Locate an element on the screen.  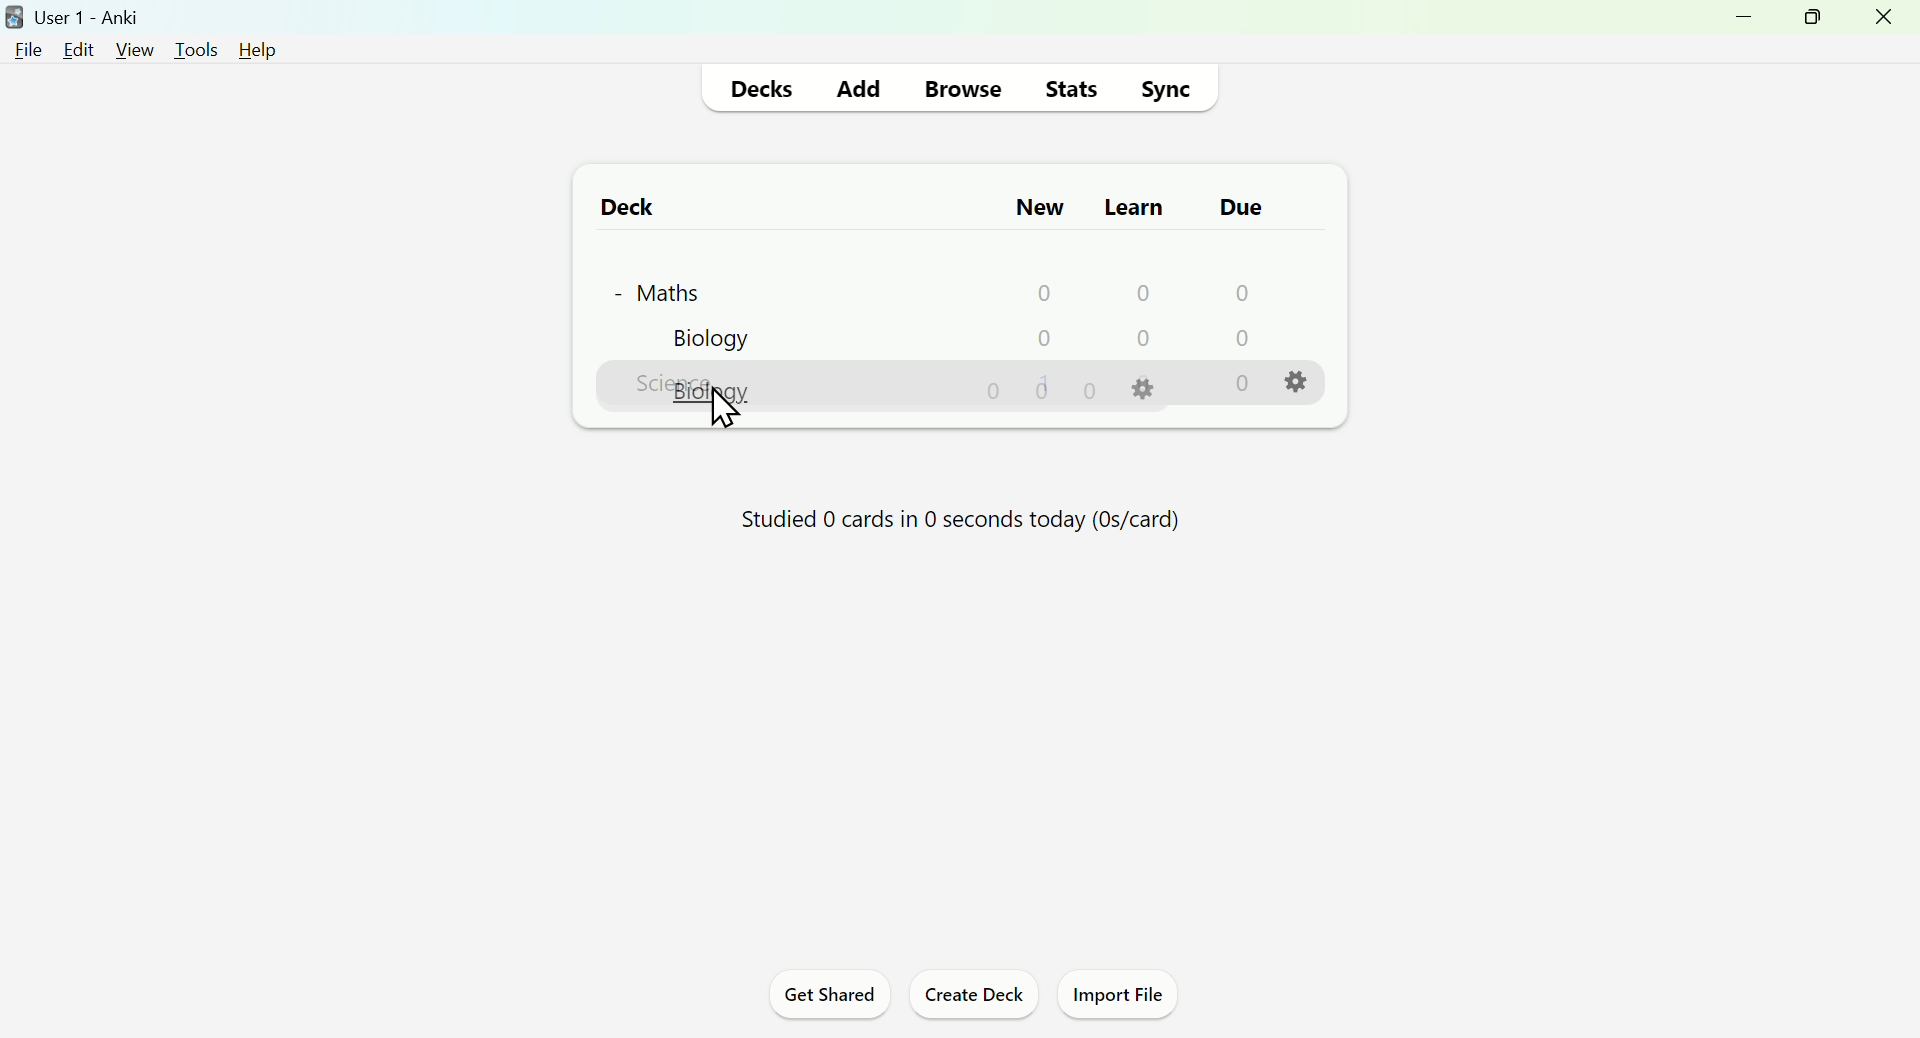
Close is located at coordinates (1887, 23).